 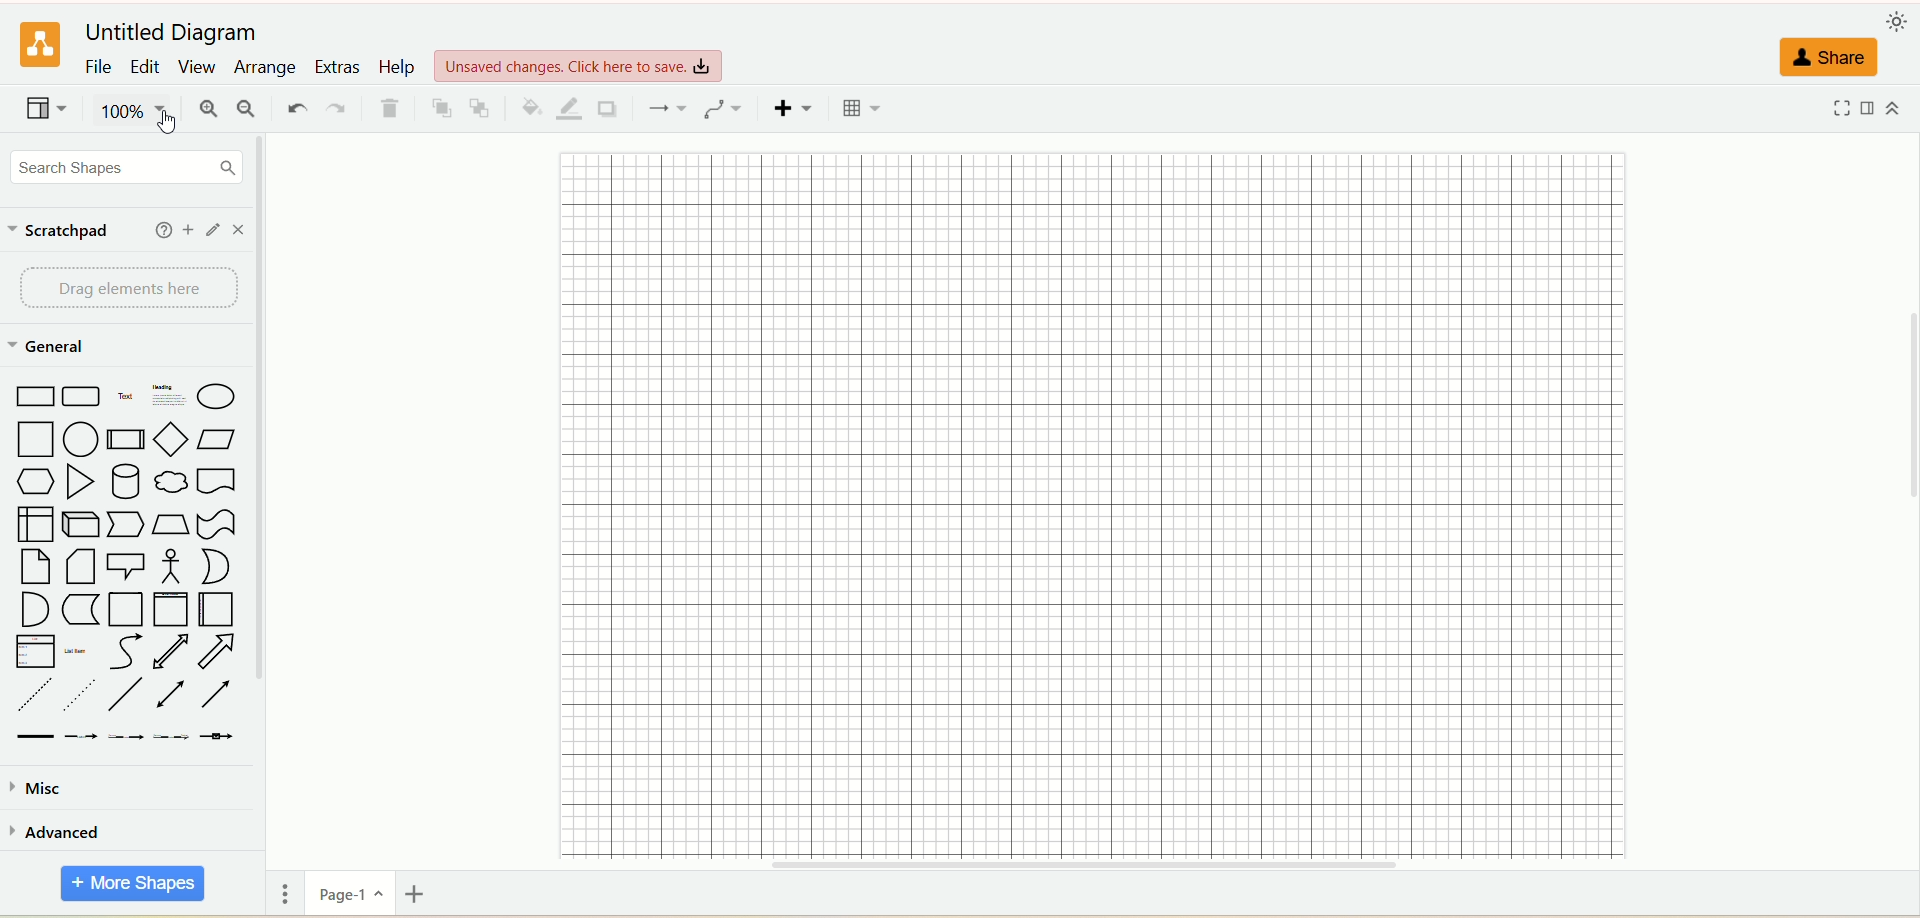 What do you see at coordinates (31, 694) in the screenshot?
I see `dashed line` at bounding box center [31, 694].